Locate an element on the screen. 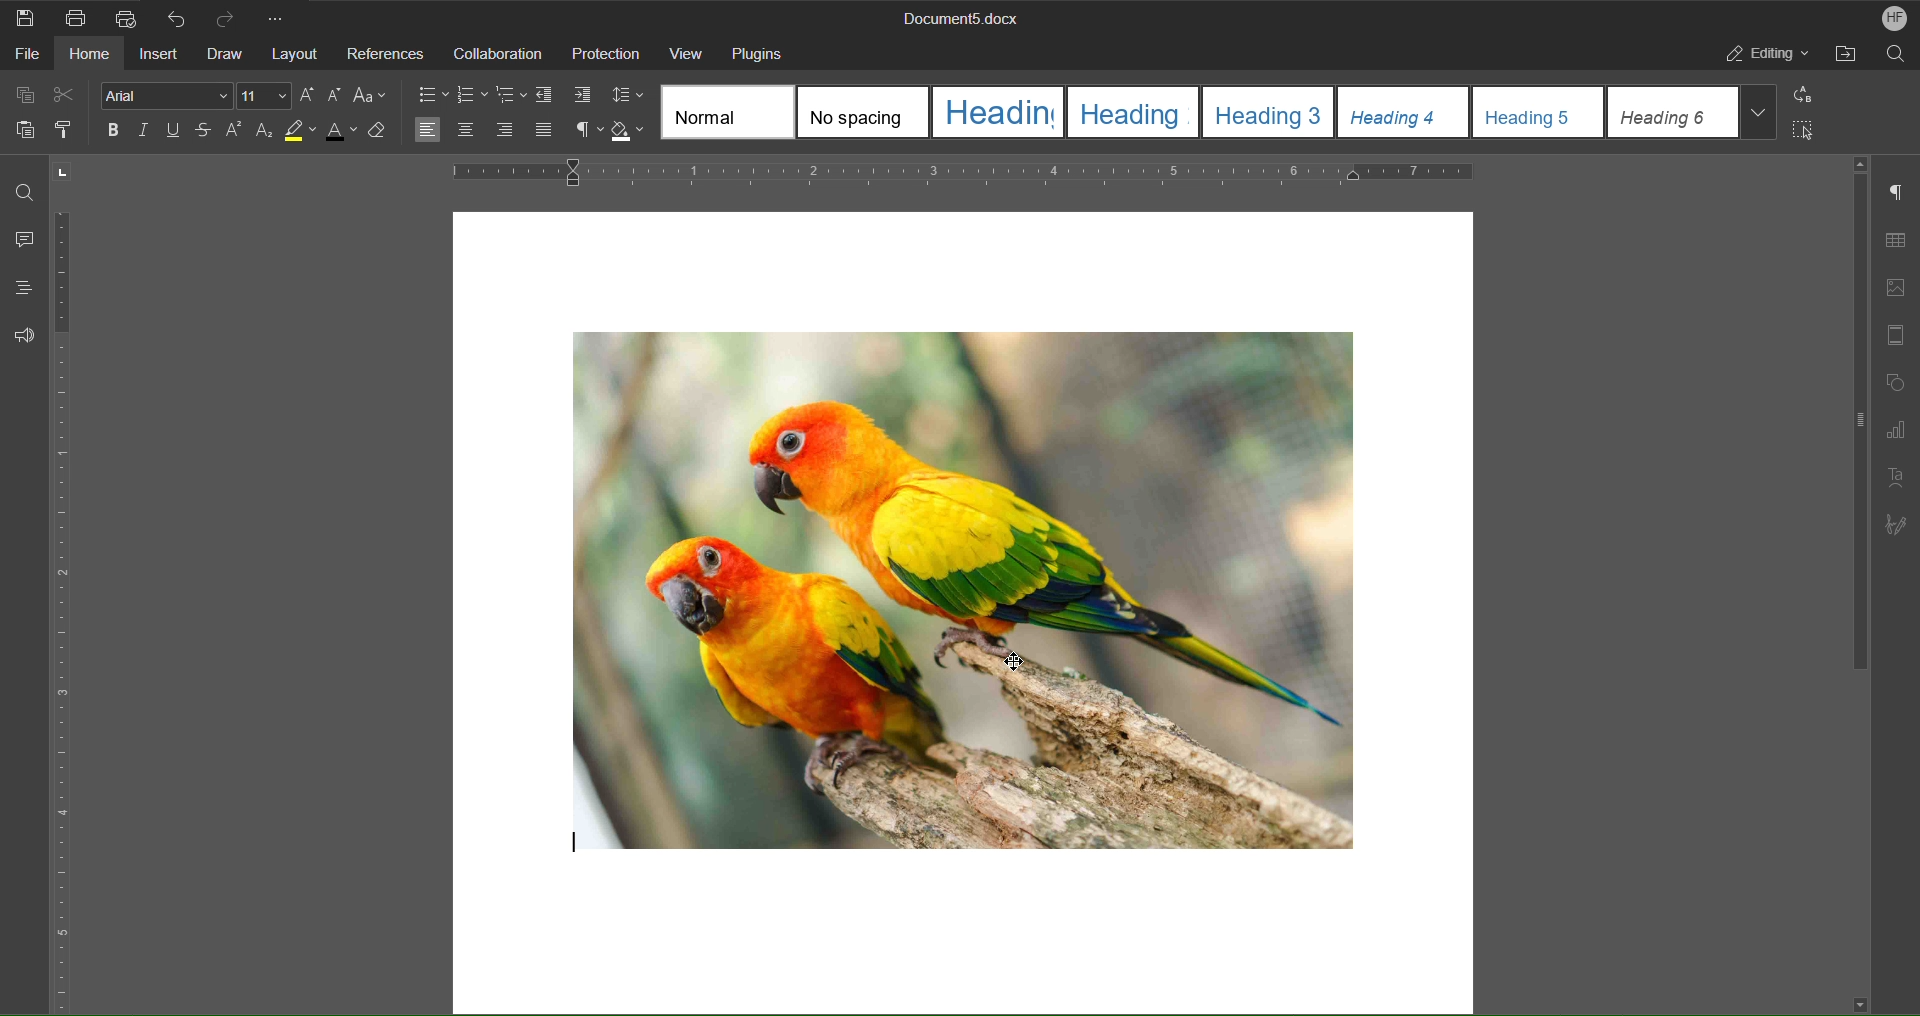 The width and height of the screenshot is (1920, 1016). Image Settings is located at coordinates (1891, 290).